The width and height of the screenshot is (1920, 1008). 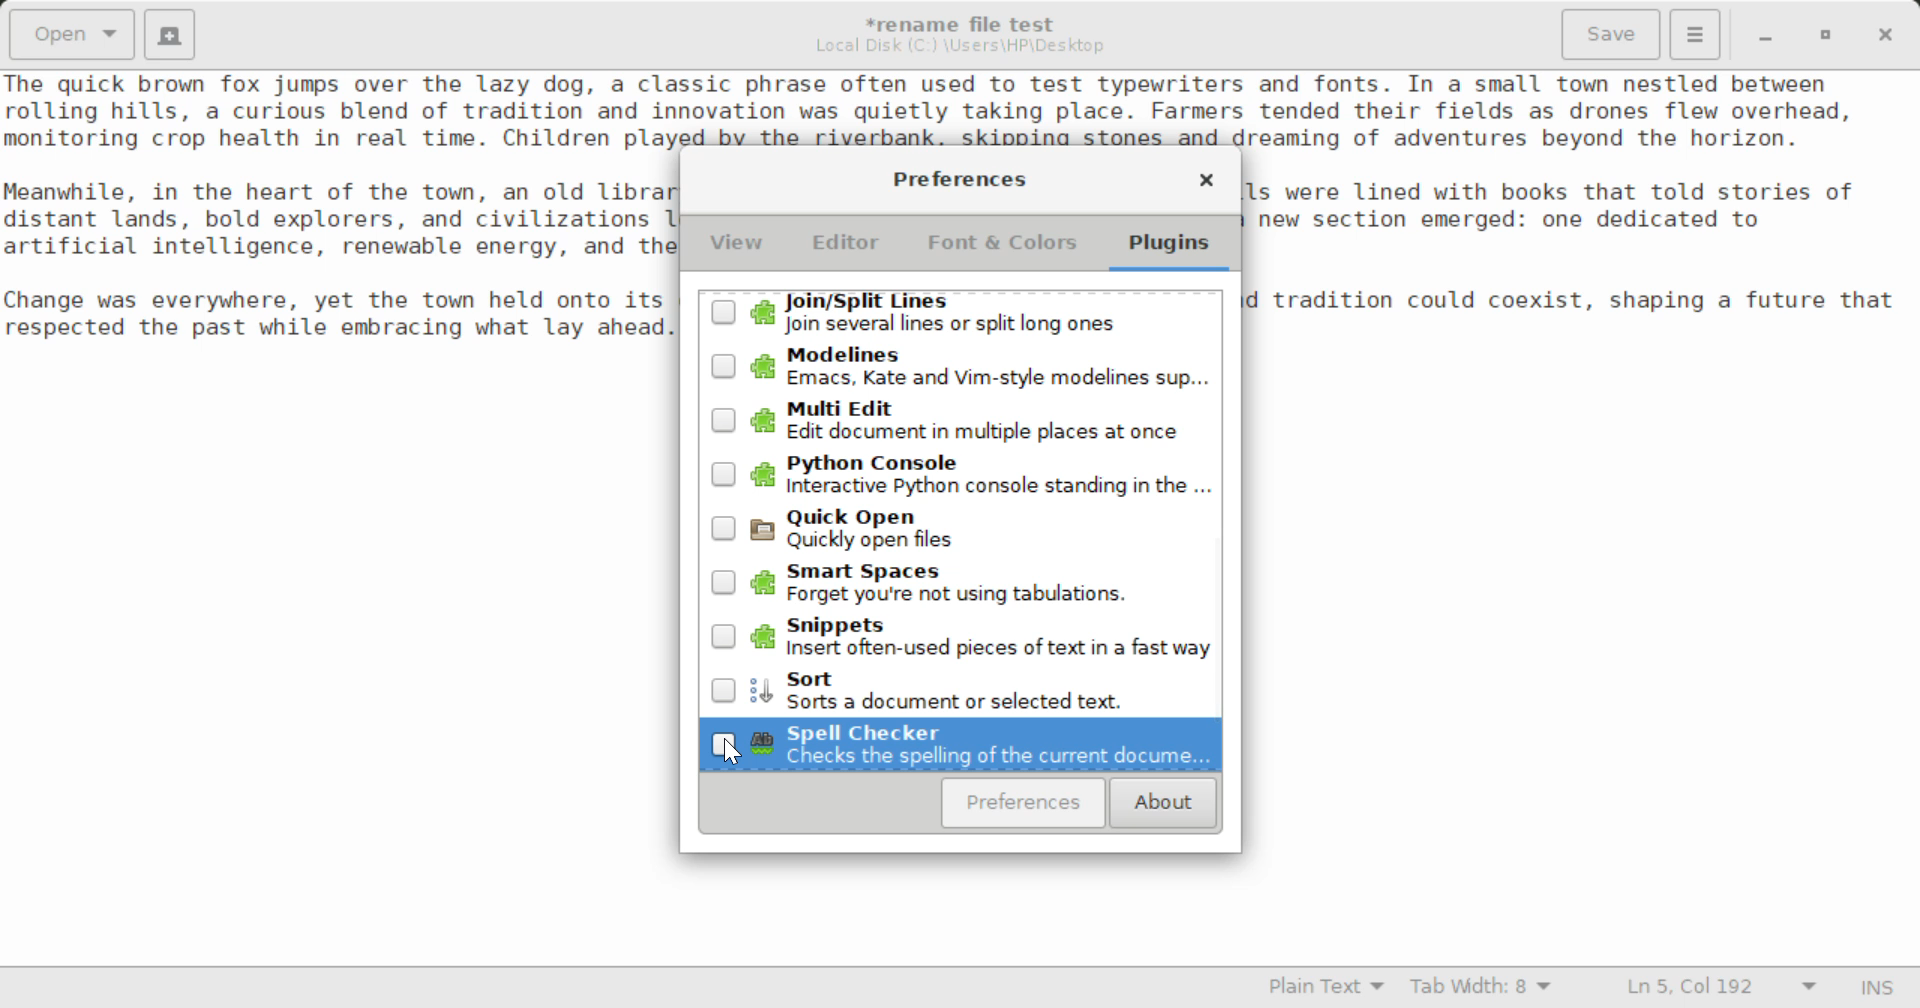 What do you see at coordinates (1694, 32) in the screenshot?
I see `Menu` at bounding box center [1694, 32].